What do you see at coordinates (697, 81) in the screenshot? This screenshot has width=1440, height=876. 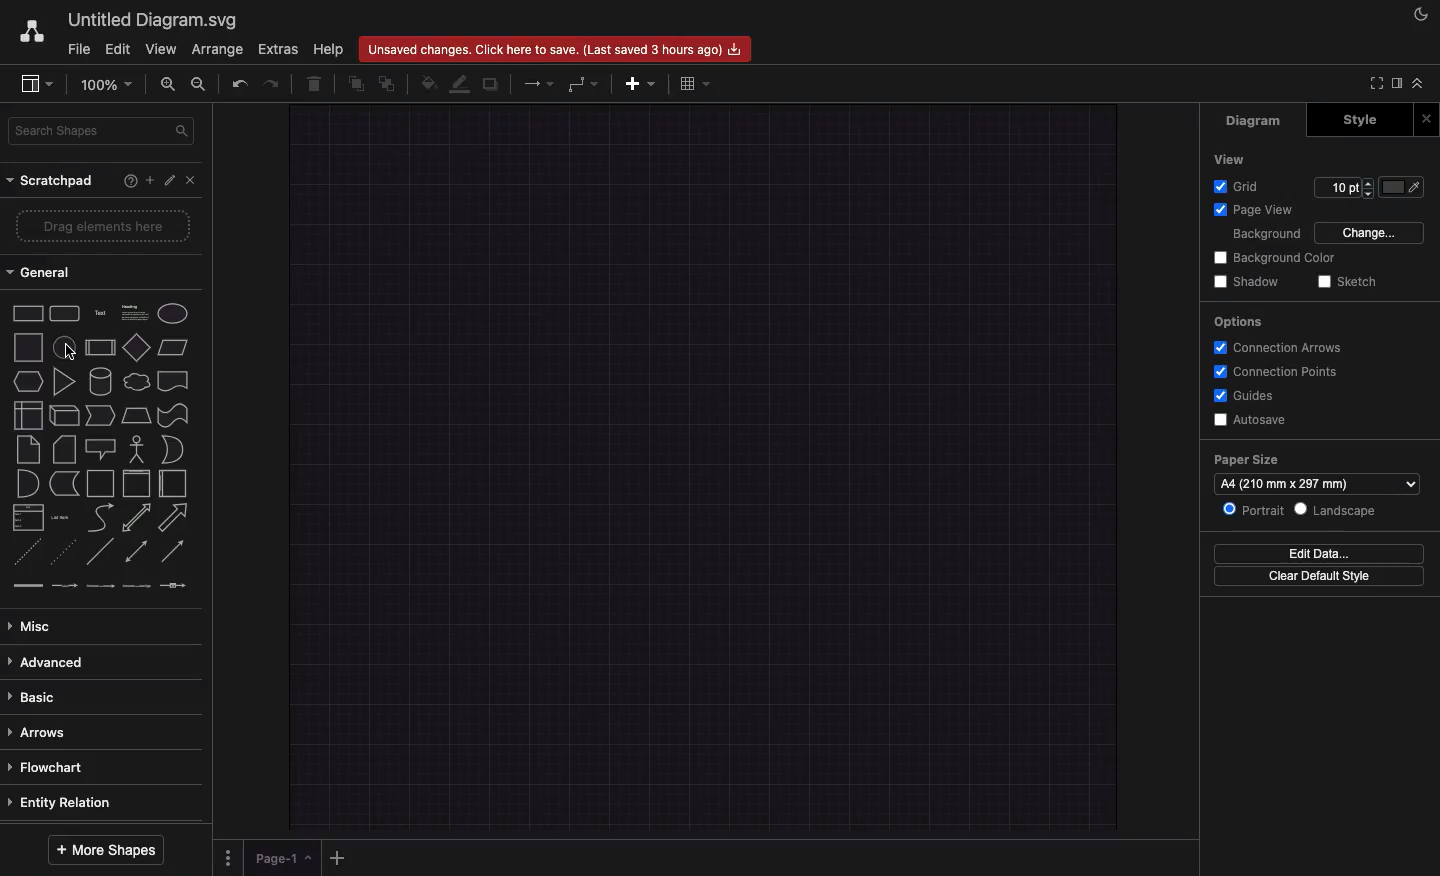 I see `Table` at bounding box center [697, 81].